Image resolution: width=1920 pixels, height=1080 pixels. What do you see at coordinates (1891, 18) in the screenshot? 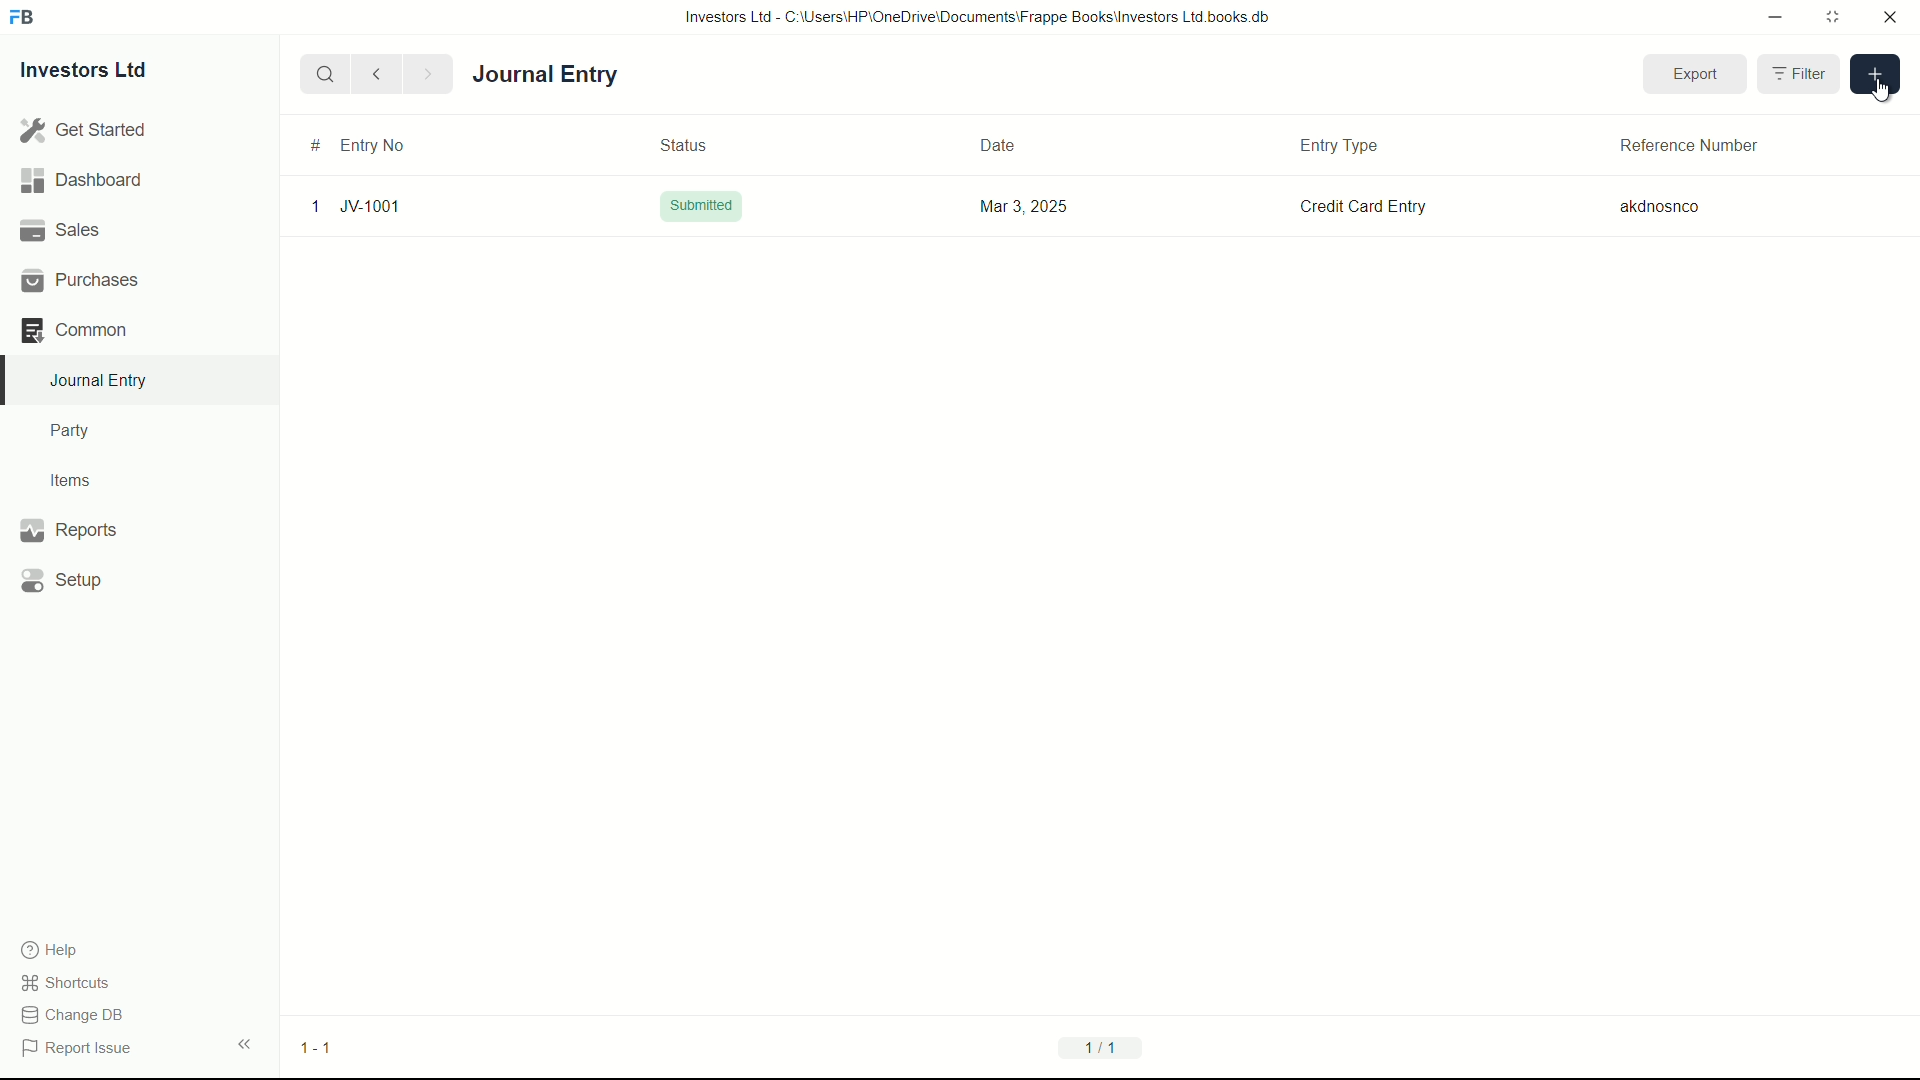
I see `close` at bounding box center [1891, 18].